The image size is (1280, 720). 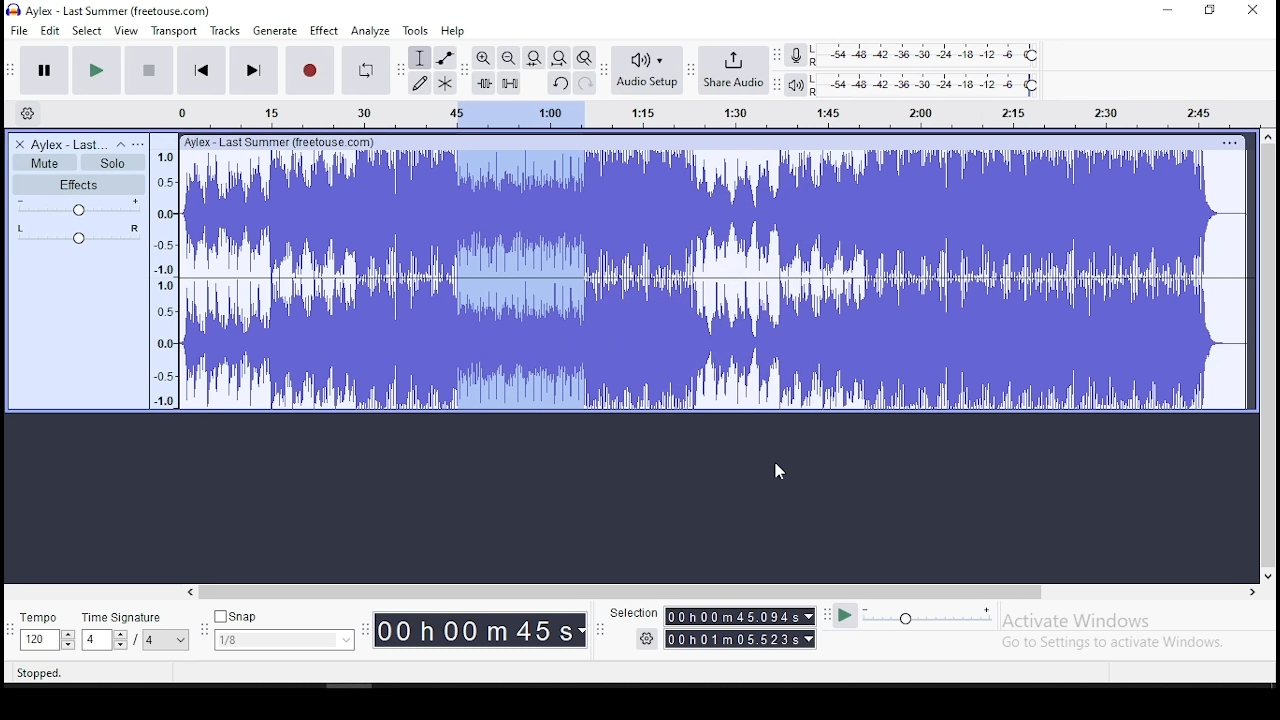 What do you see at coordinates (1227, 143) in the screenshot?
I see `track options` at bounding box center [1227, 143].